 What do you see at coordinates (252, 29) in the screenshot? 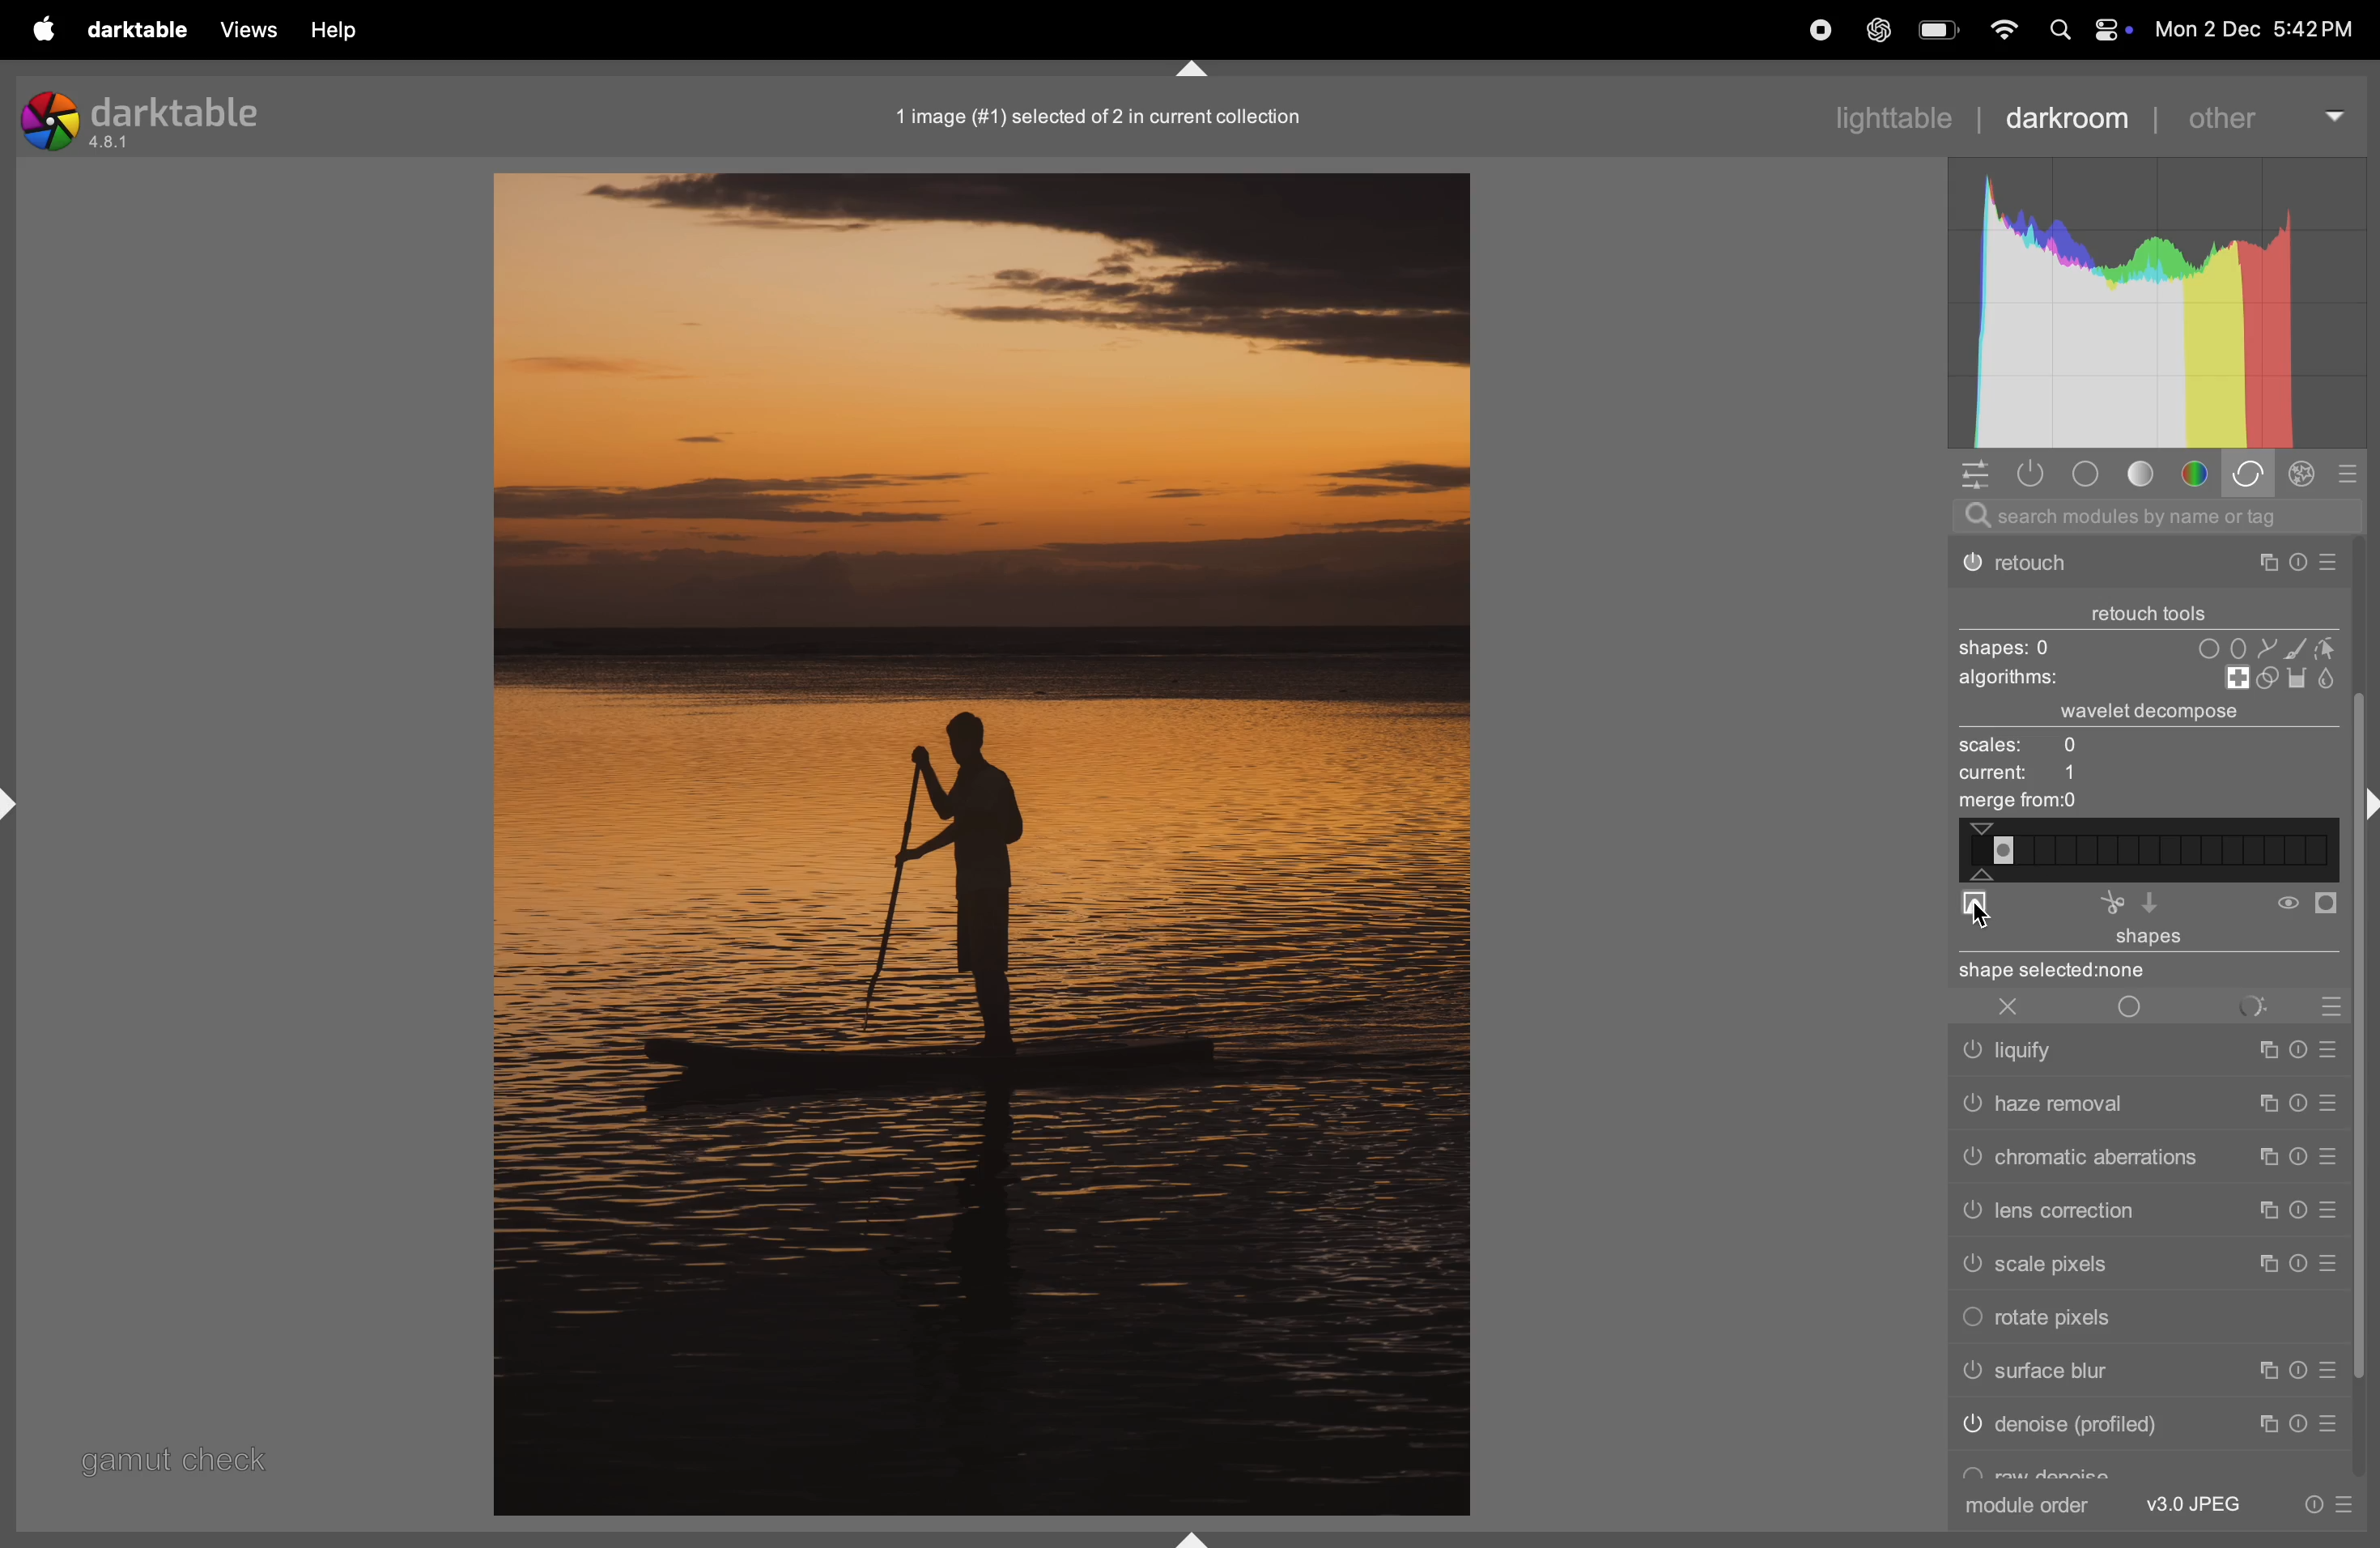
I see `views` at bounding box center [252, 29].